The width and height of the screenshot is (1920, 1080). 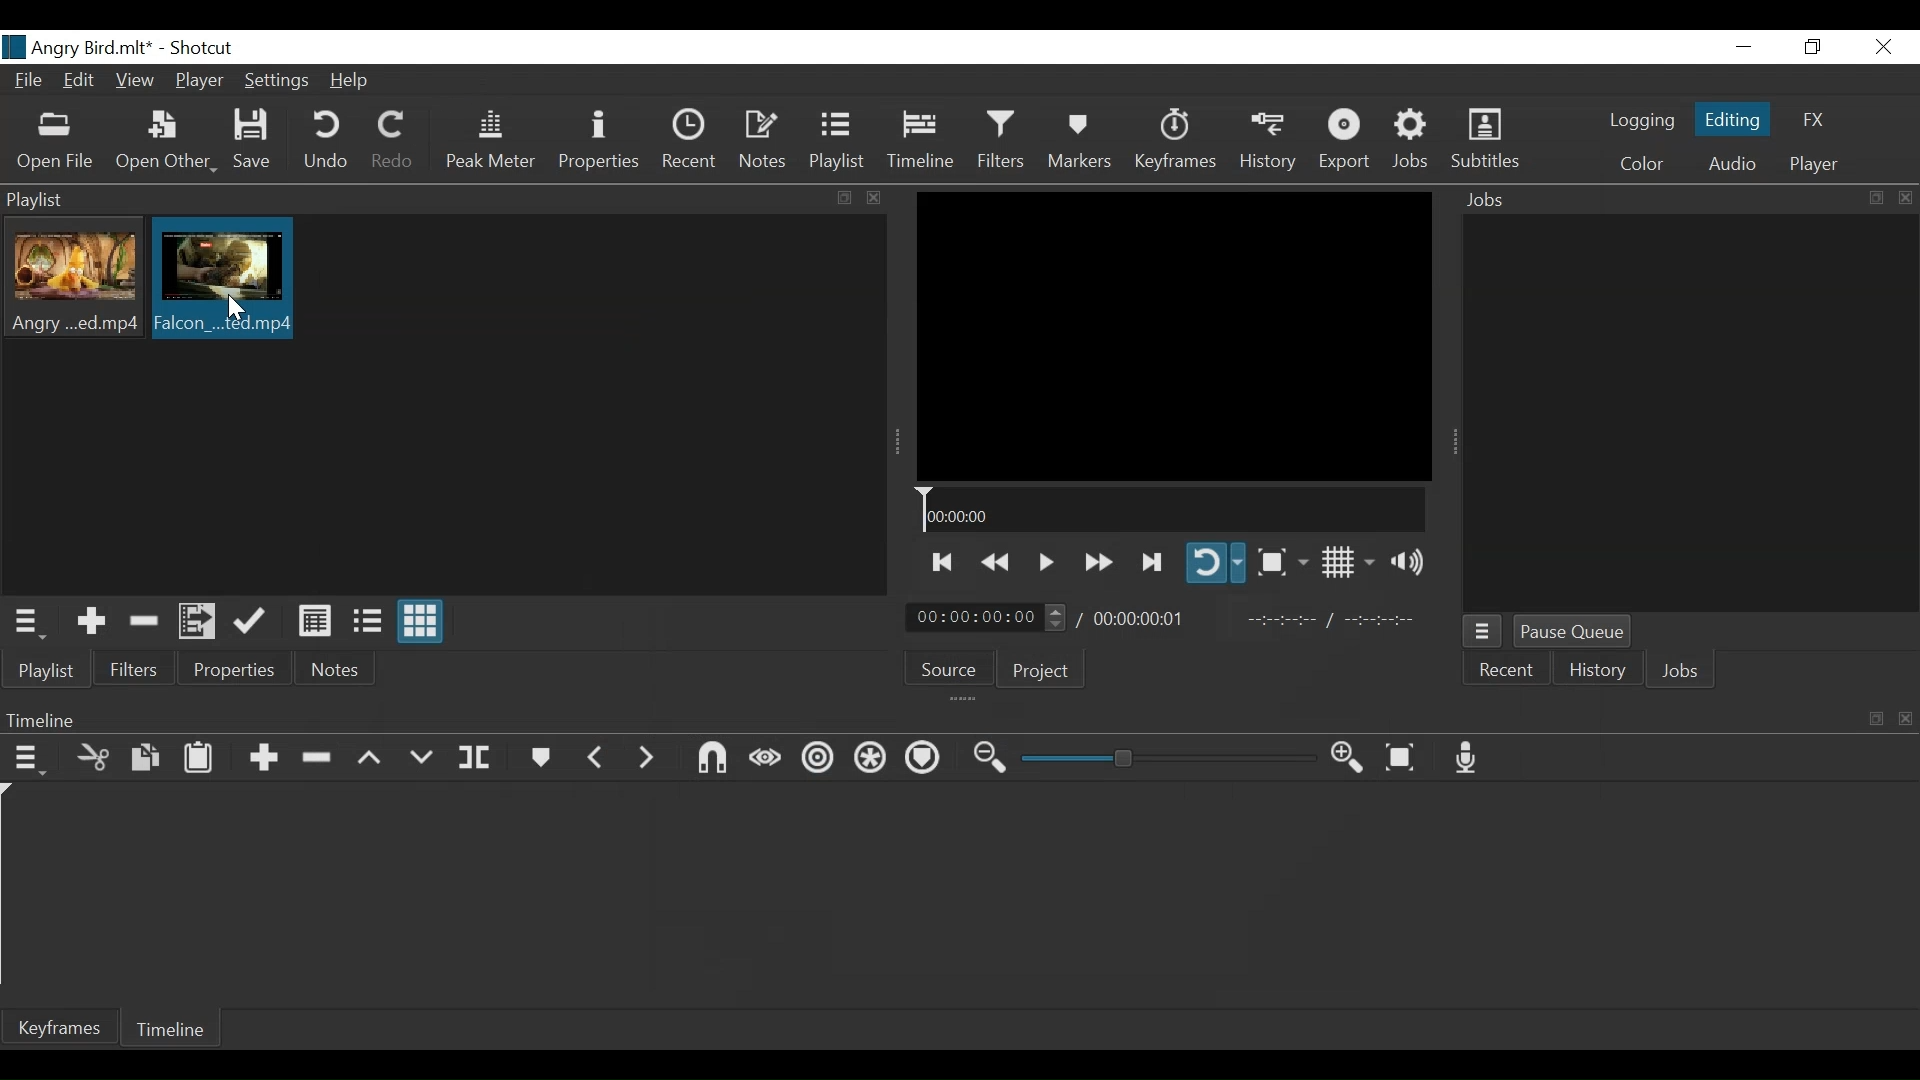 What do you see at coordinates (1339, 620) in the screenshot?
I see `In point` at bounding box center [1339, 620].